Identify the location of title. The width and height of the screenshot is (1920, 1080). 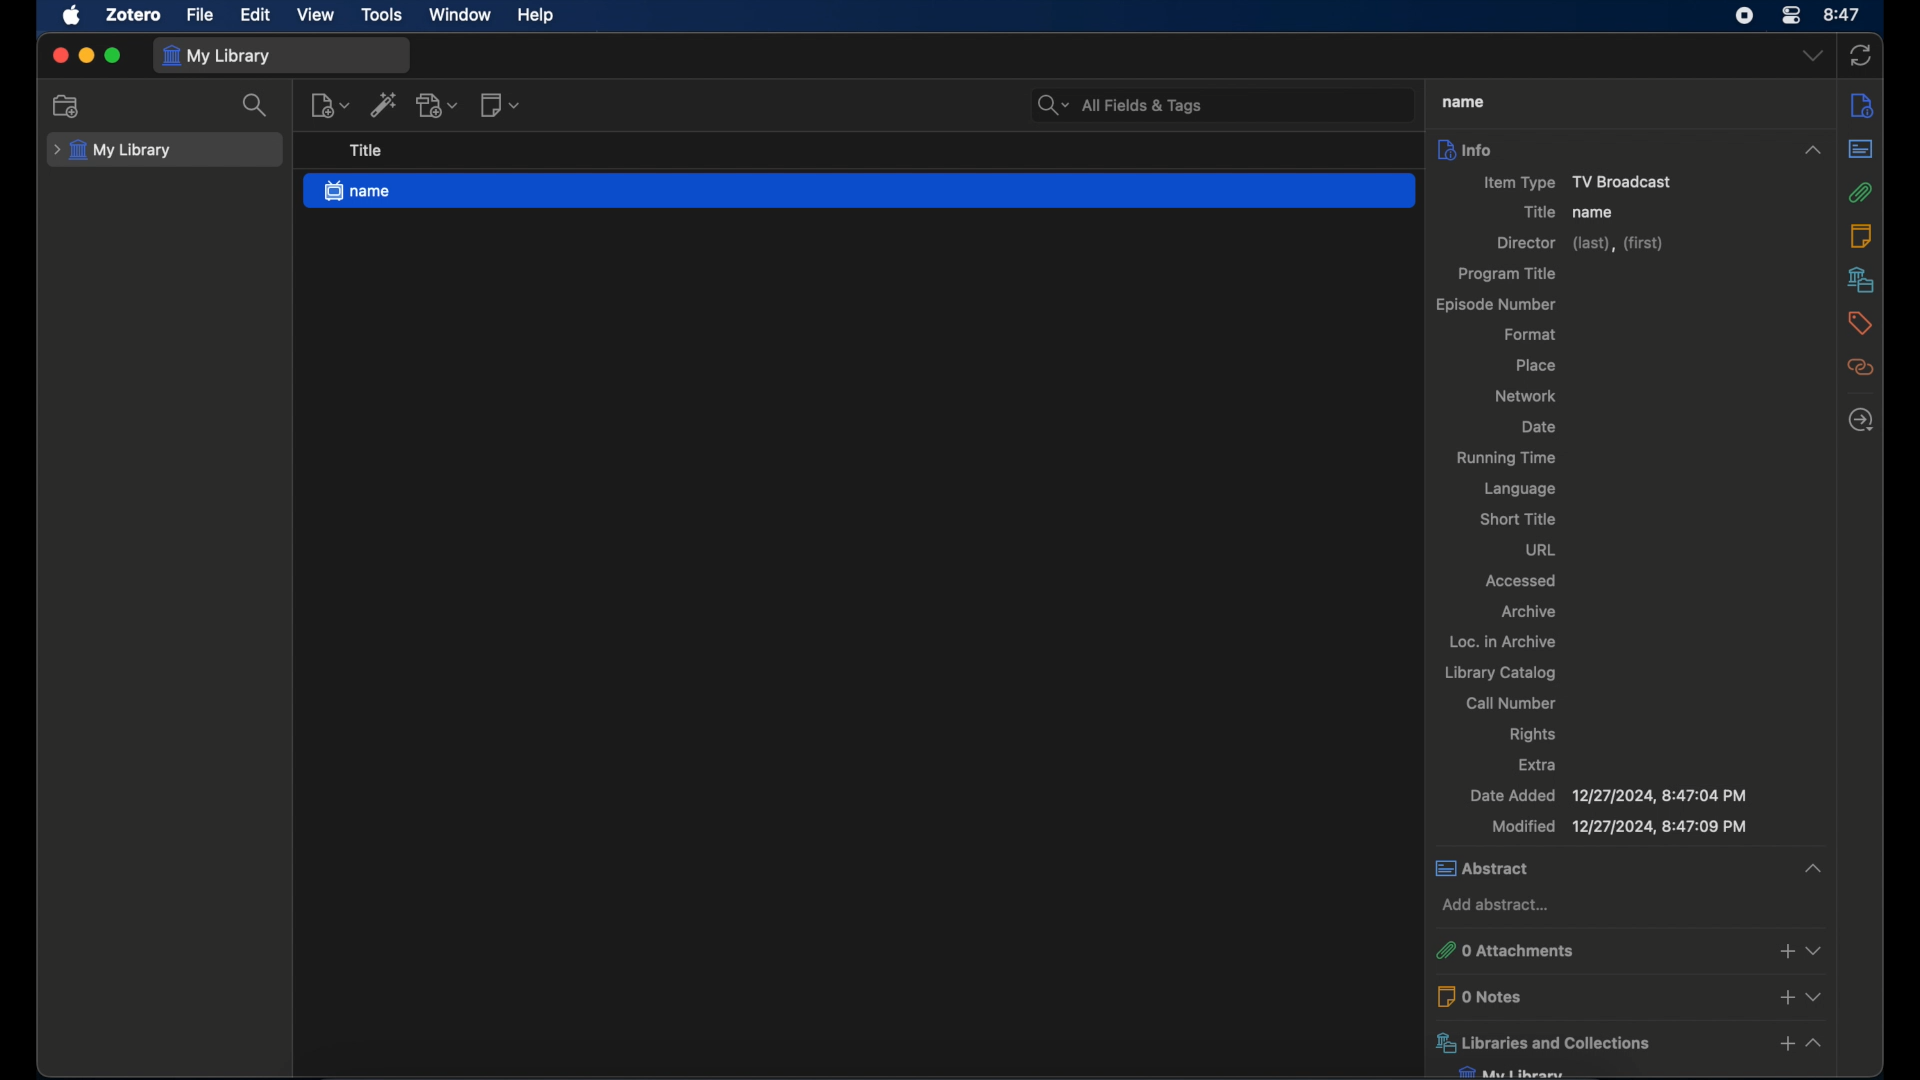
(367, 151).